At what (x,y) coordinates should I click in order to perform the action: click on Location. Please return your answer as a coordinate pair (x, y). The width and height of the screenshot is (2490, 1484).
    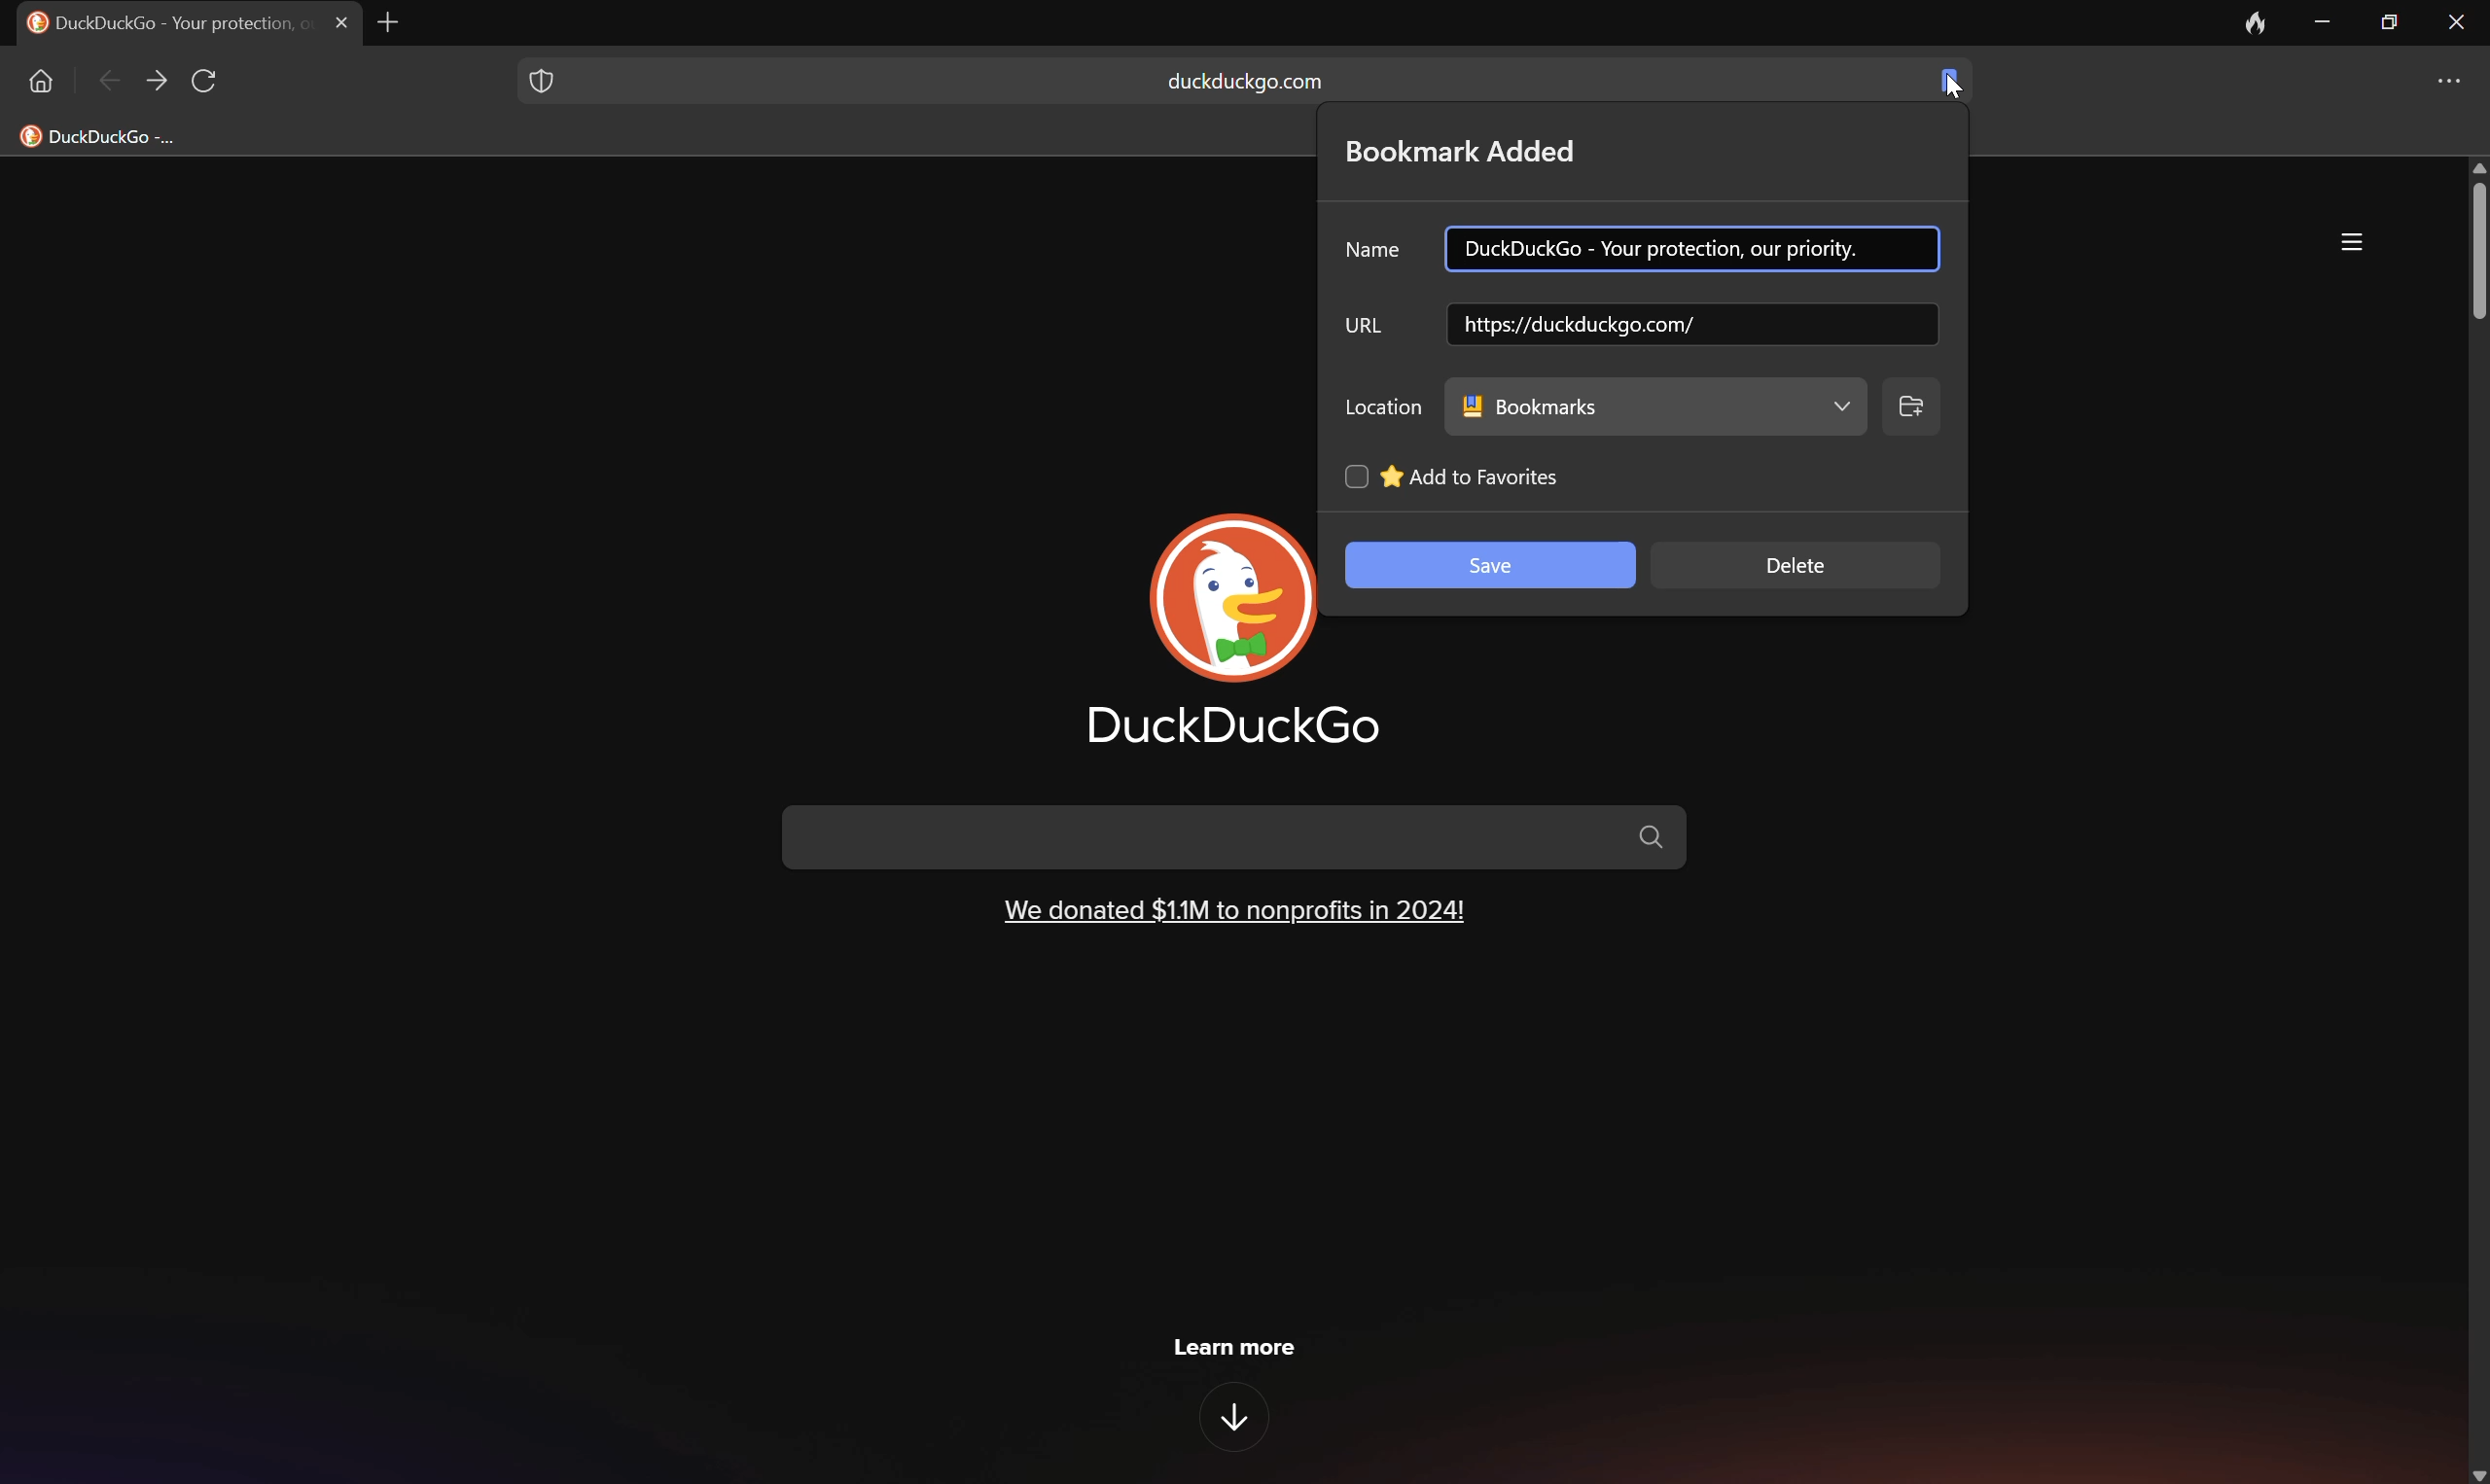
    Looking at the image, I should click on (1385, 403).